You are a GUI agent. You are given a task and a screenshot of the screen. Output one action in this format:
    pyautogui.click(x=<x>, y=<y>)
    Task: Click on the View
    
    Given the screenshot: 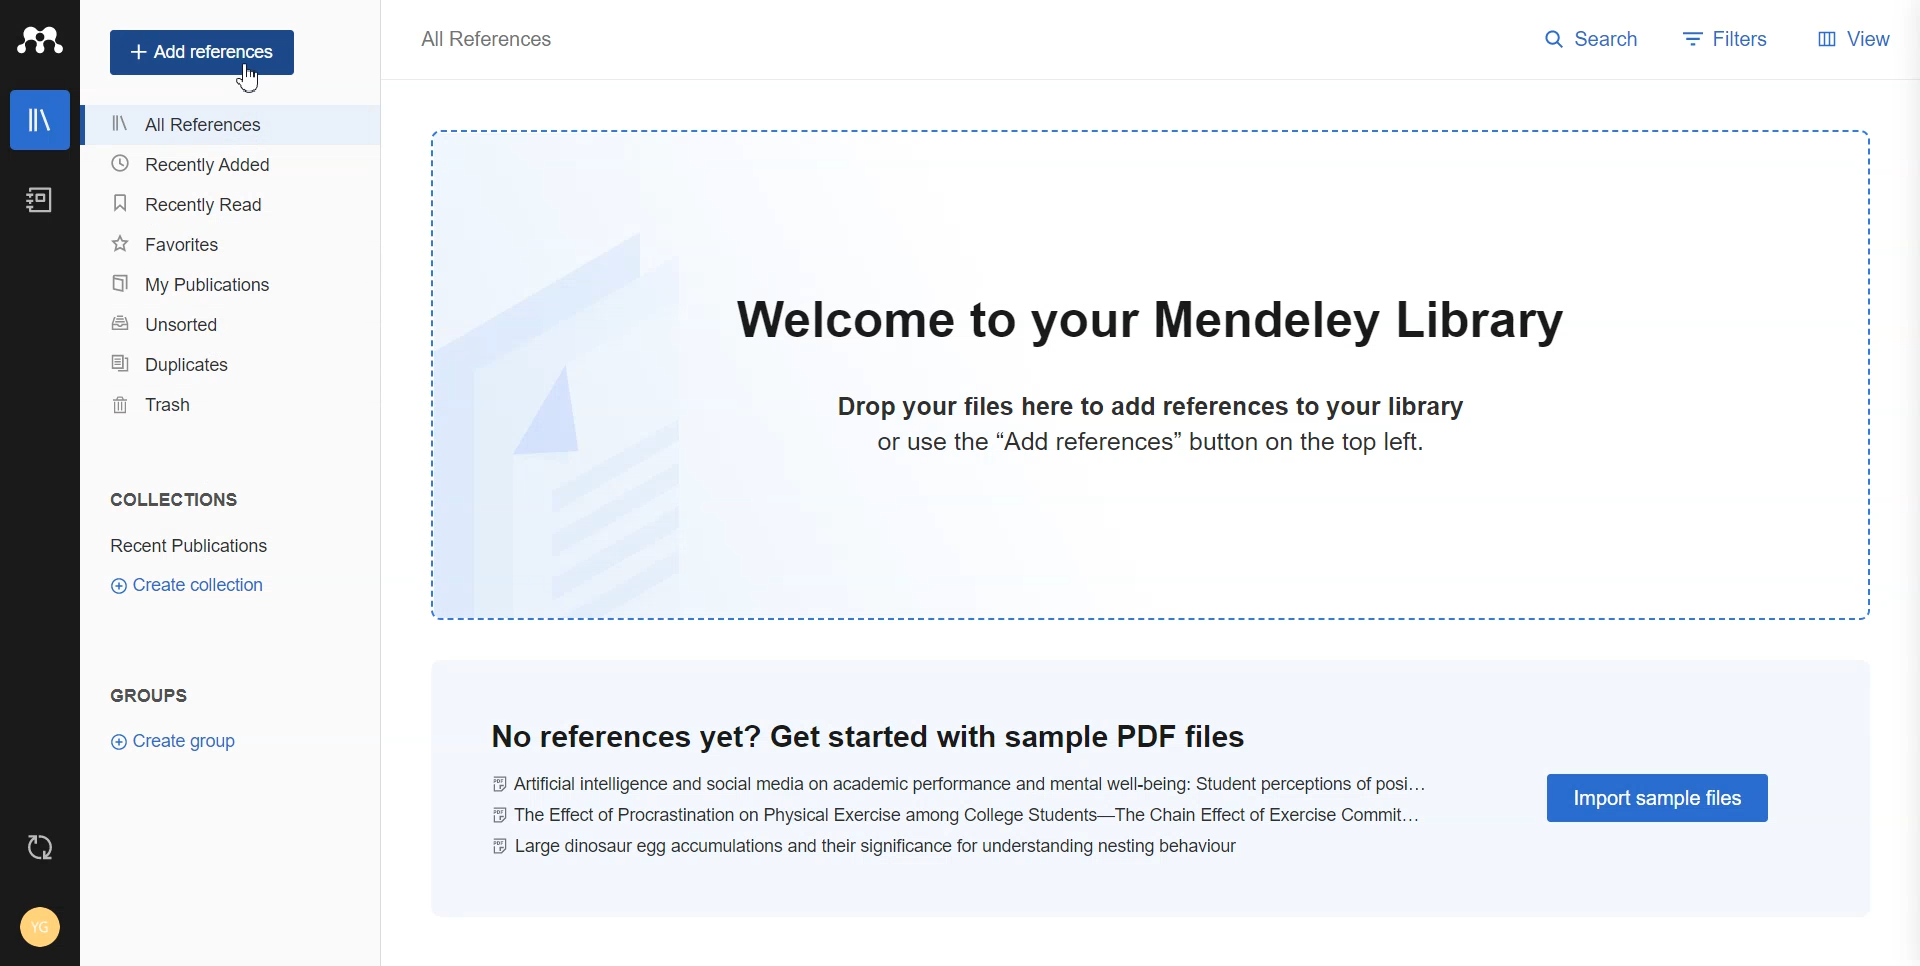 What is the action you would take?
    pyautogui.click(x=1850, y=39)
    